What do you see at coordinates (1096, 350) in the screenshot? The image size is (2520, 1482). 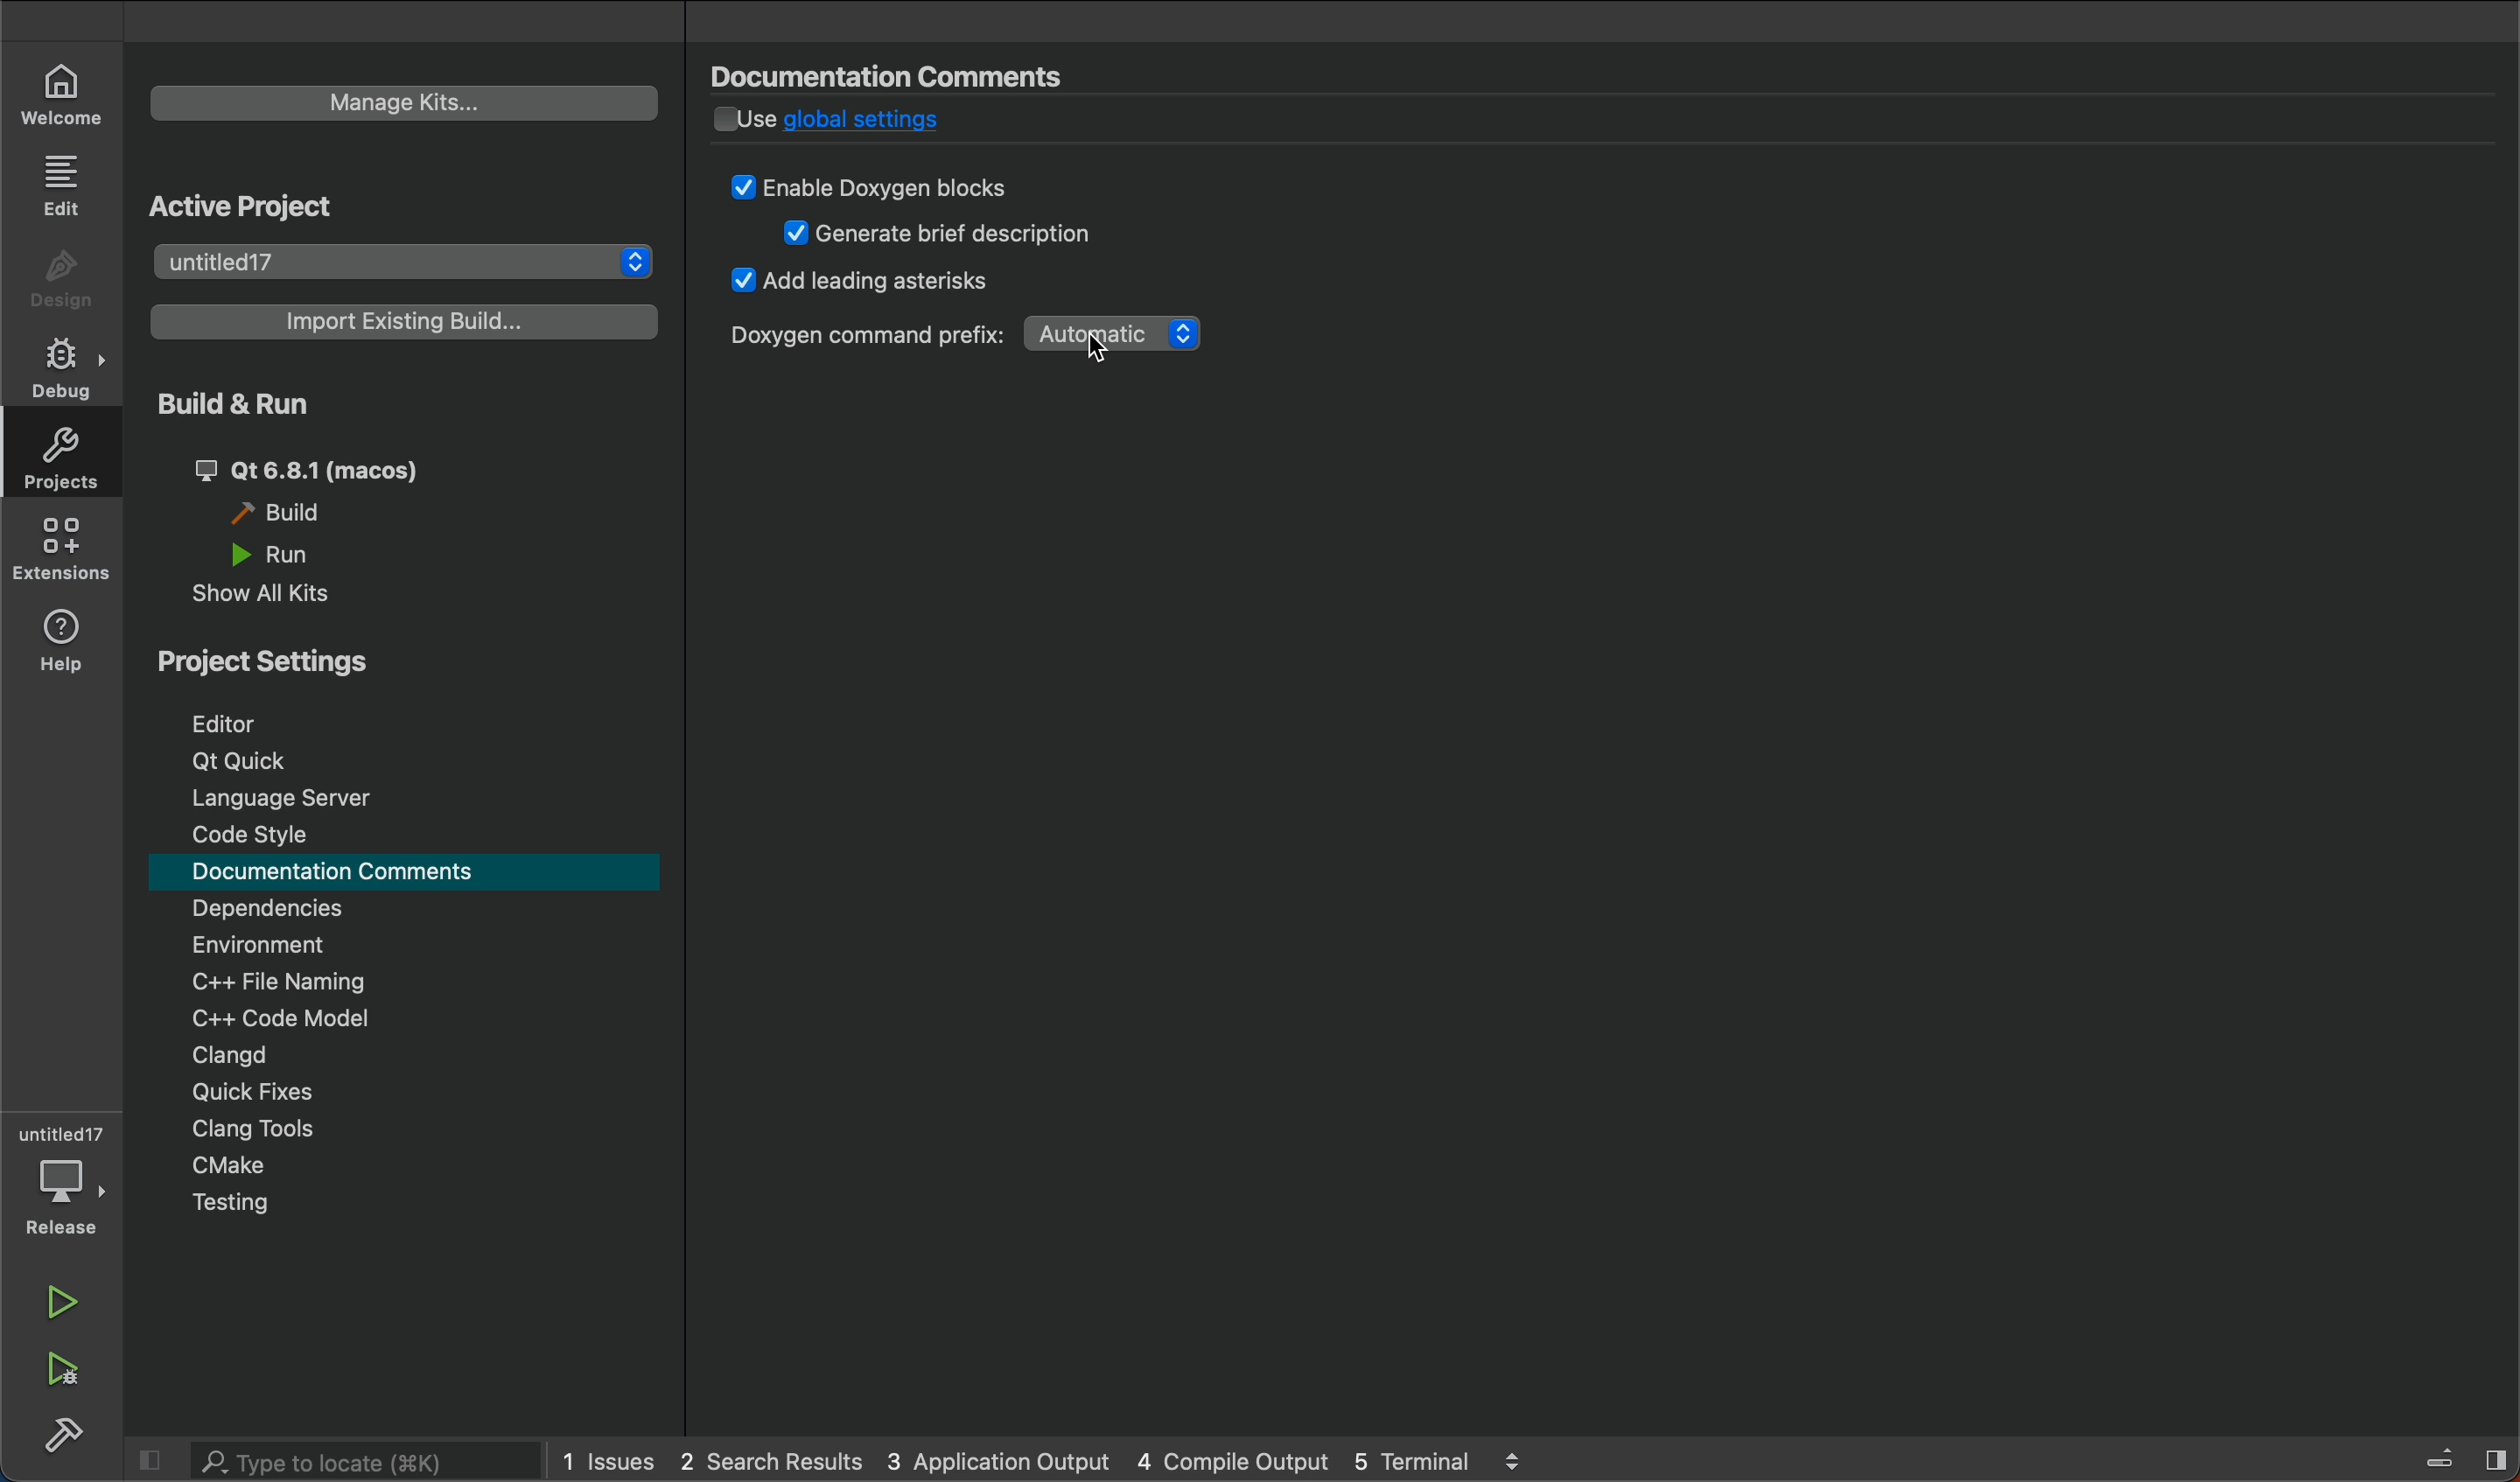 I see `cursor` at bounding box center [1096, 350].